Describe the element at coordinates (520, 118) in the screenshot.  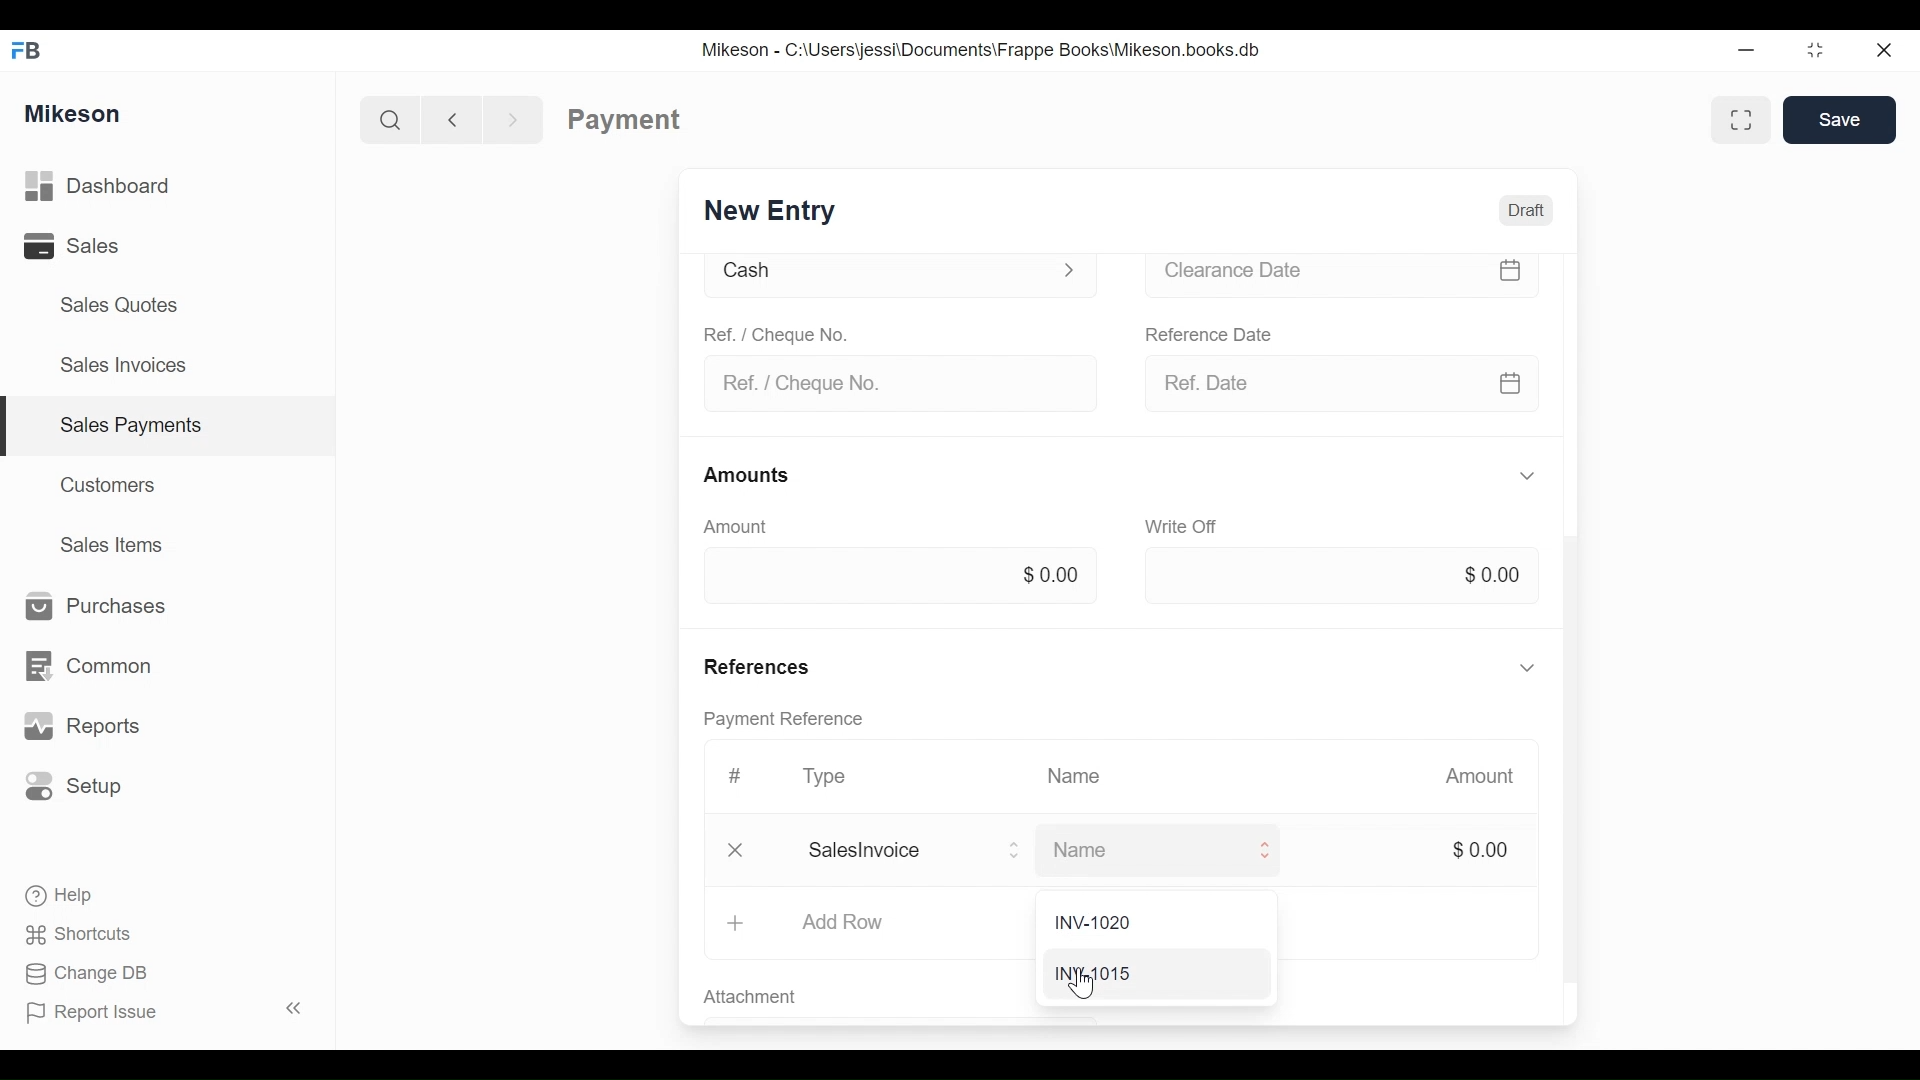
I see `Forward` at that location.